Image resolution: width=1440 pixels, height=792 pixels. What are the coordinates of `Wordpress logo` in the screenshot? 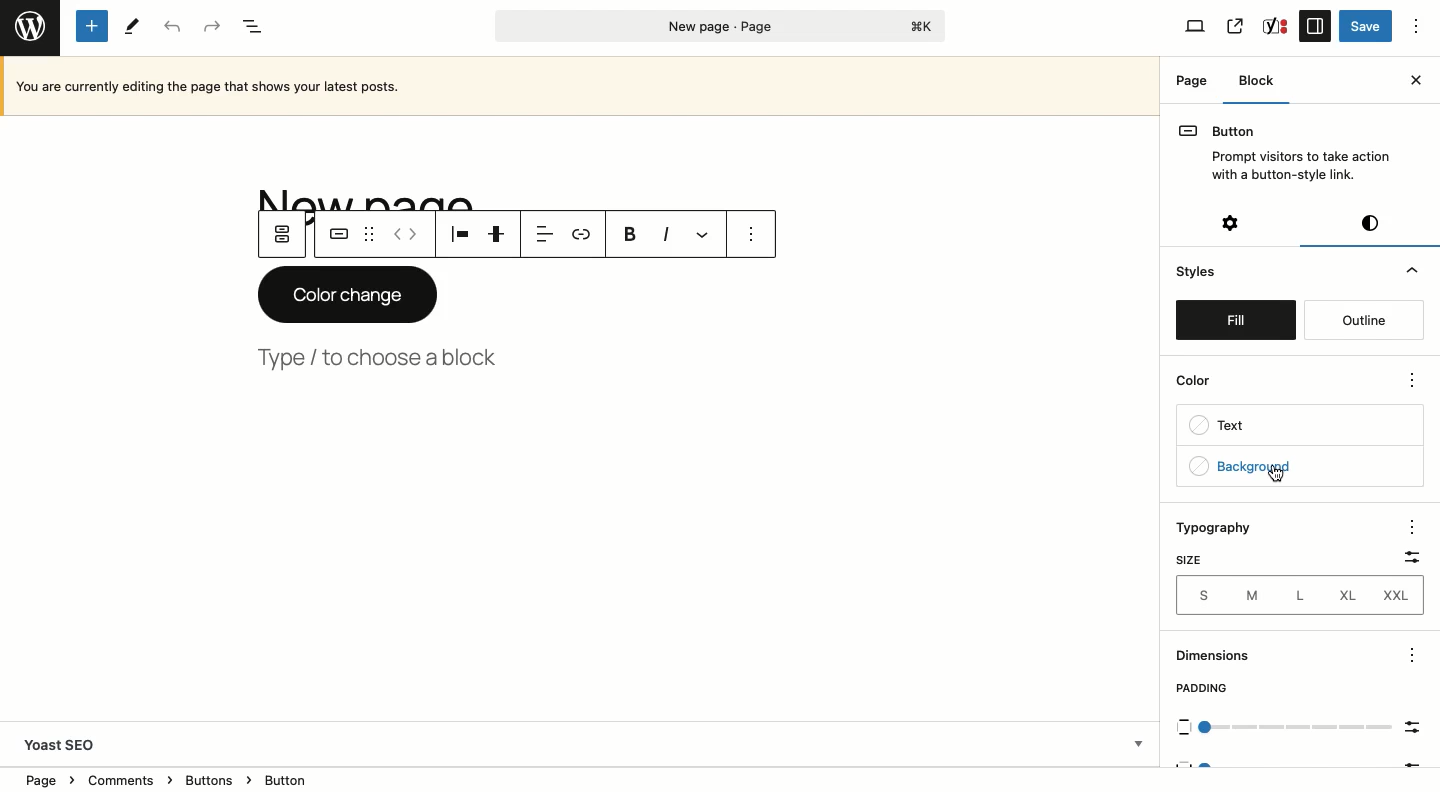 It's located at (30, 26).